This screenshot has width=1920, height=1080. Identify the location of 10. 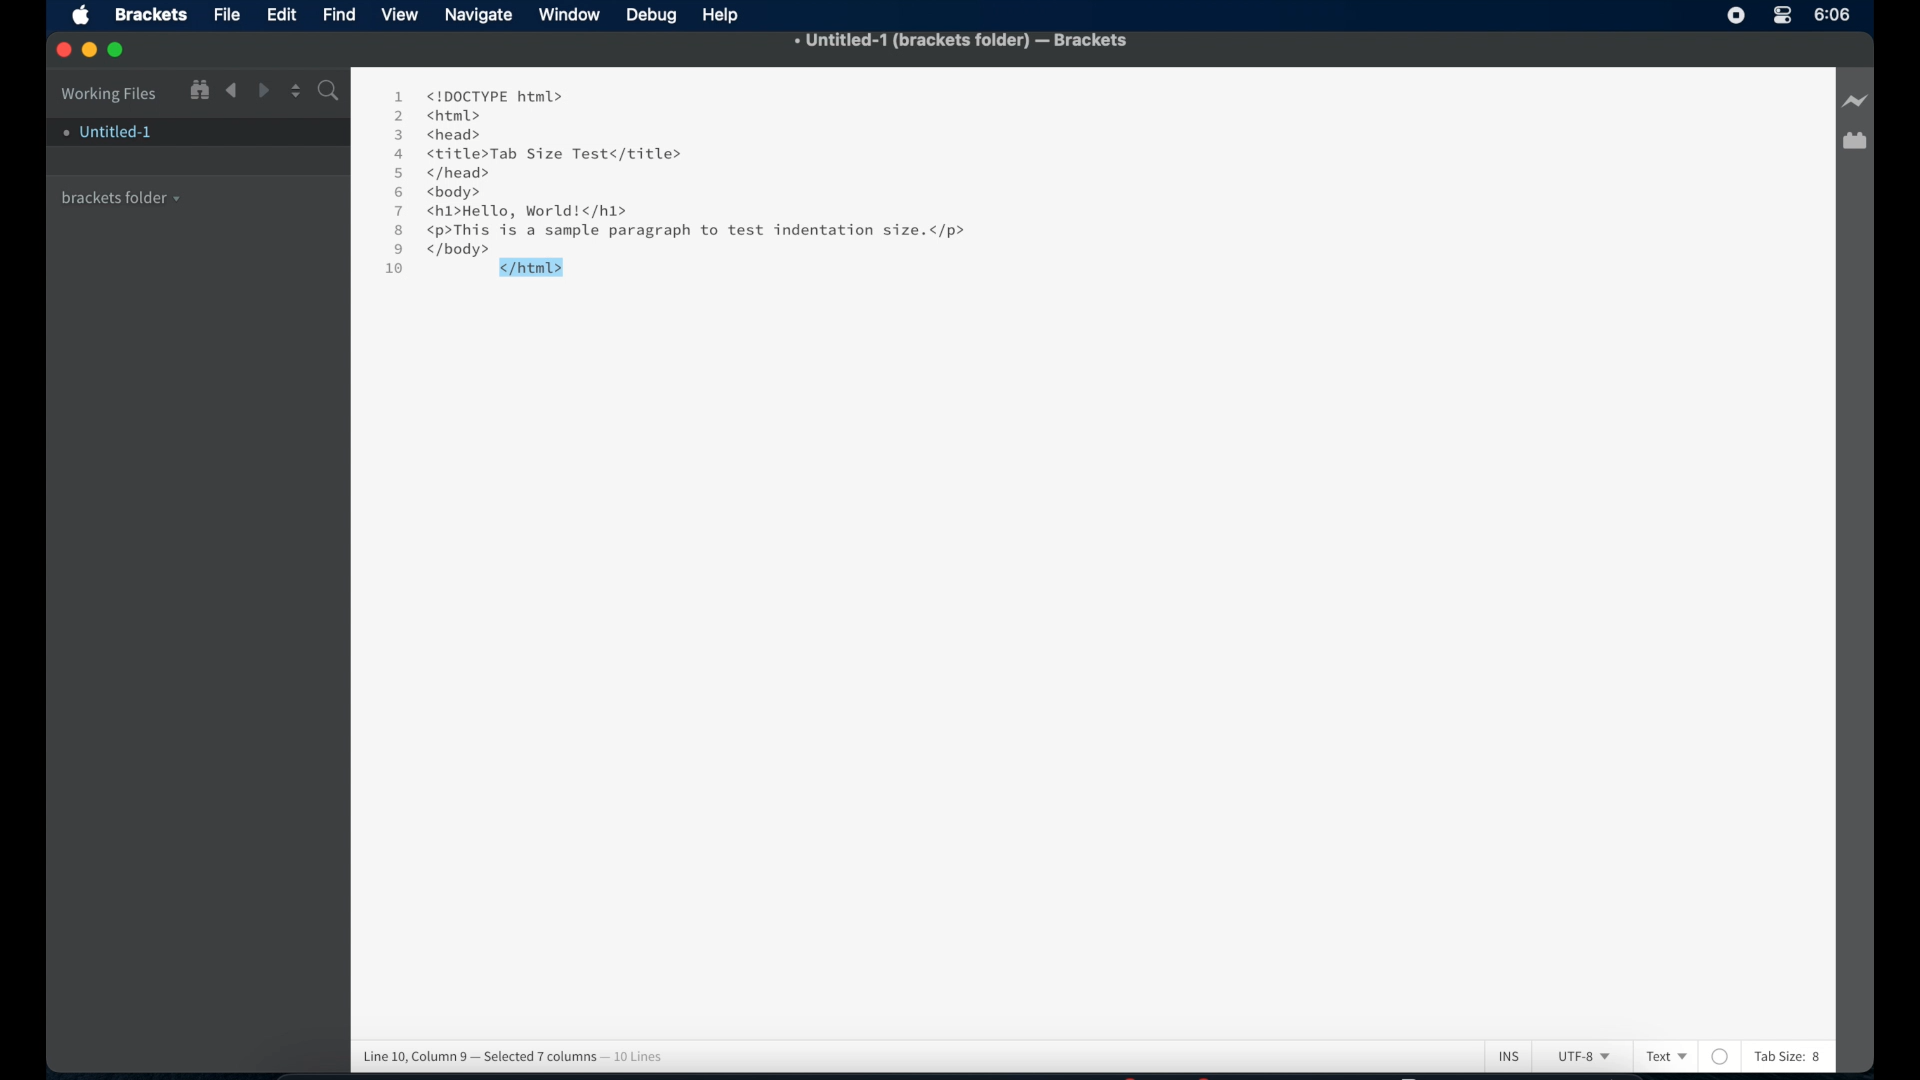
(397, 271).